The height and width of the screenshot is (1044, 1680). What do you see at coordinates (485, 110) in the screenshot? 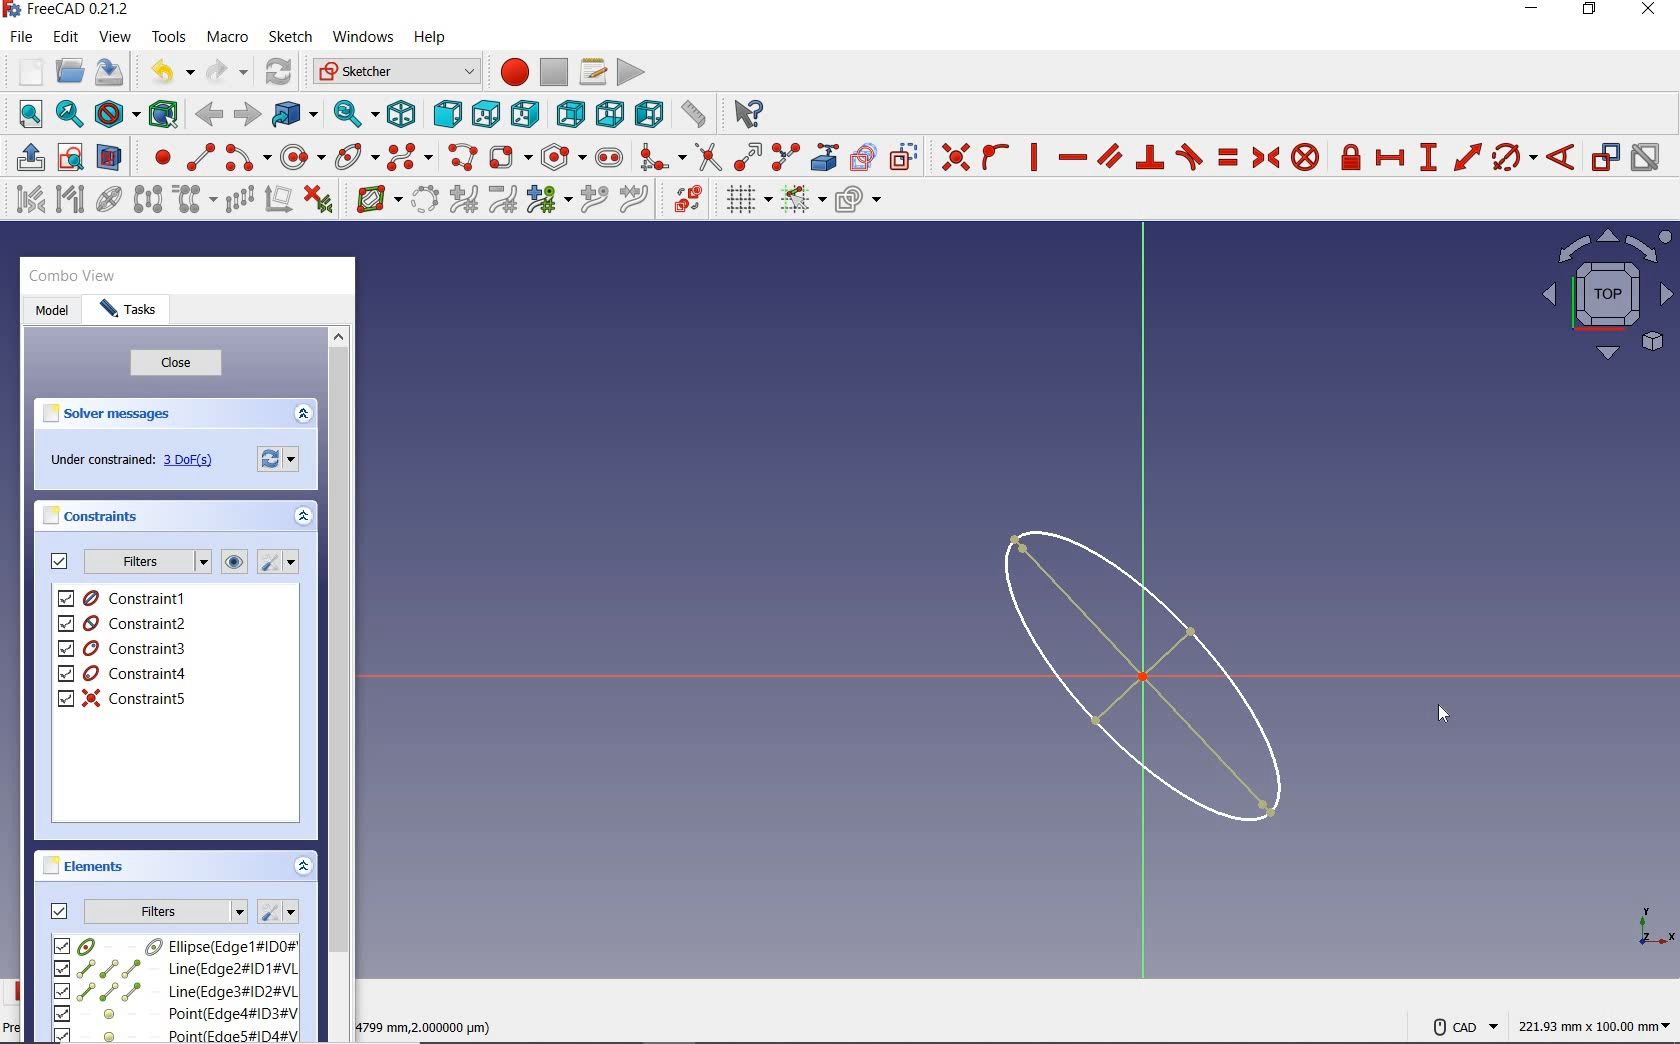
I see `top` at bounding box center [485, 110].